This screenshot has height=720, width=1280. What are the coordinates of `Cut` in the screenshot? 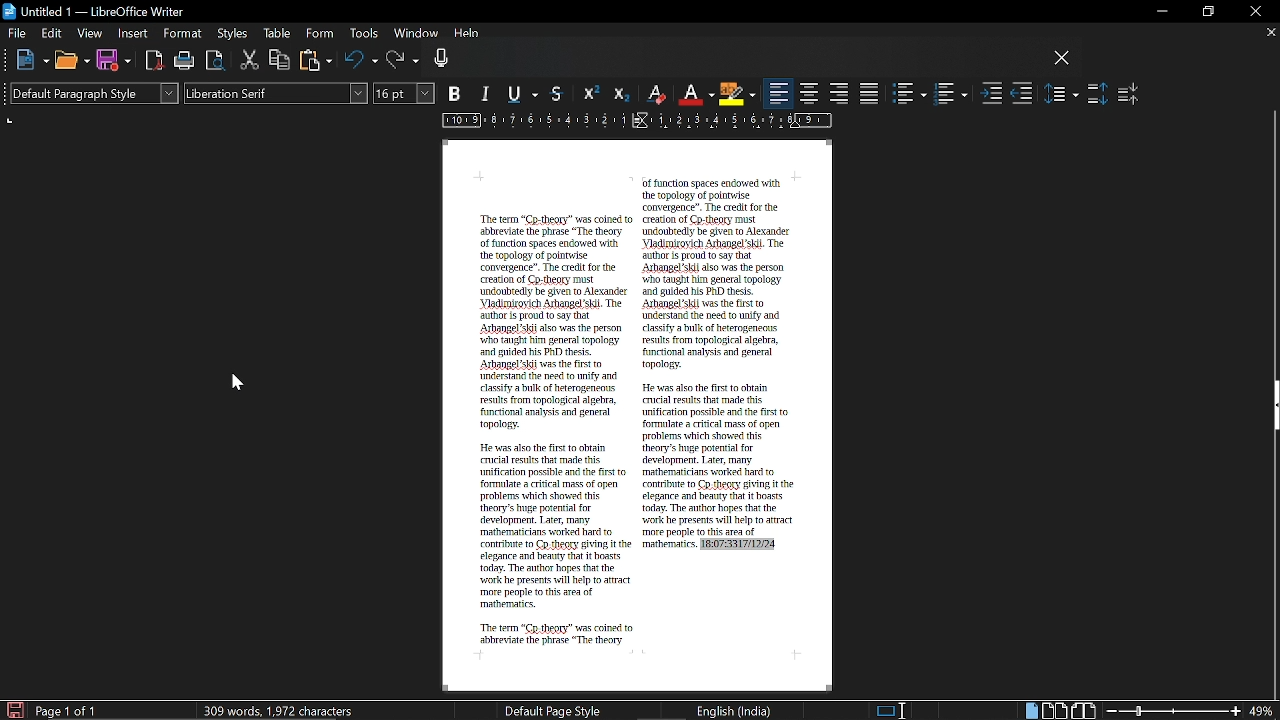 It's located at (250, 61).